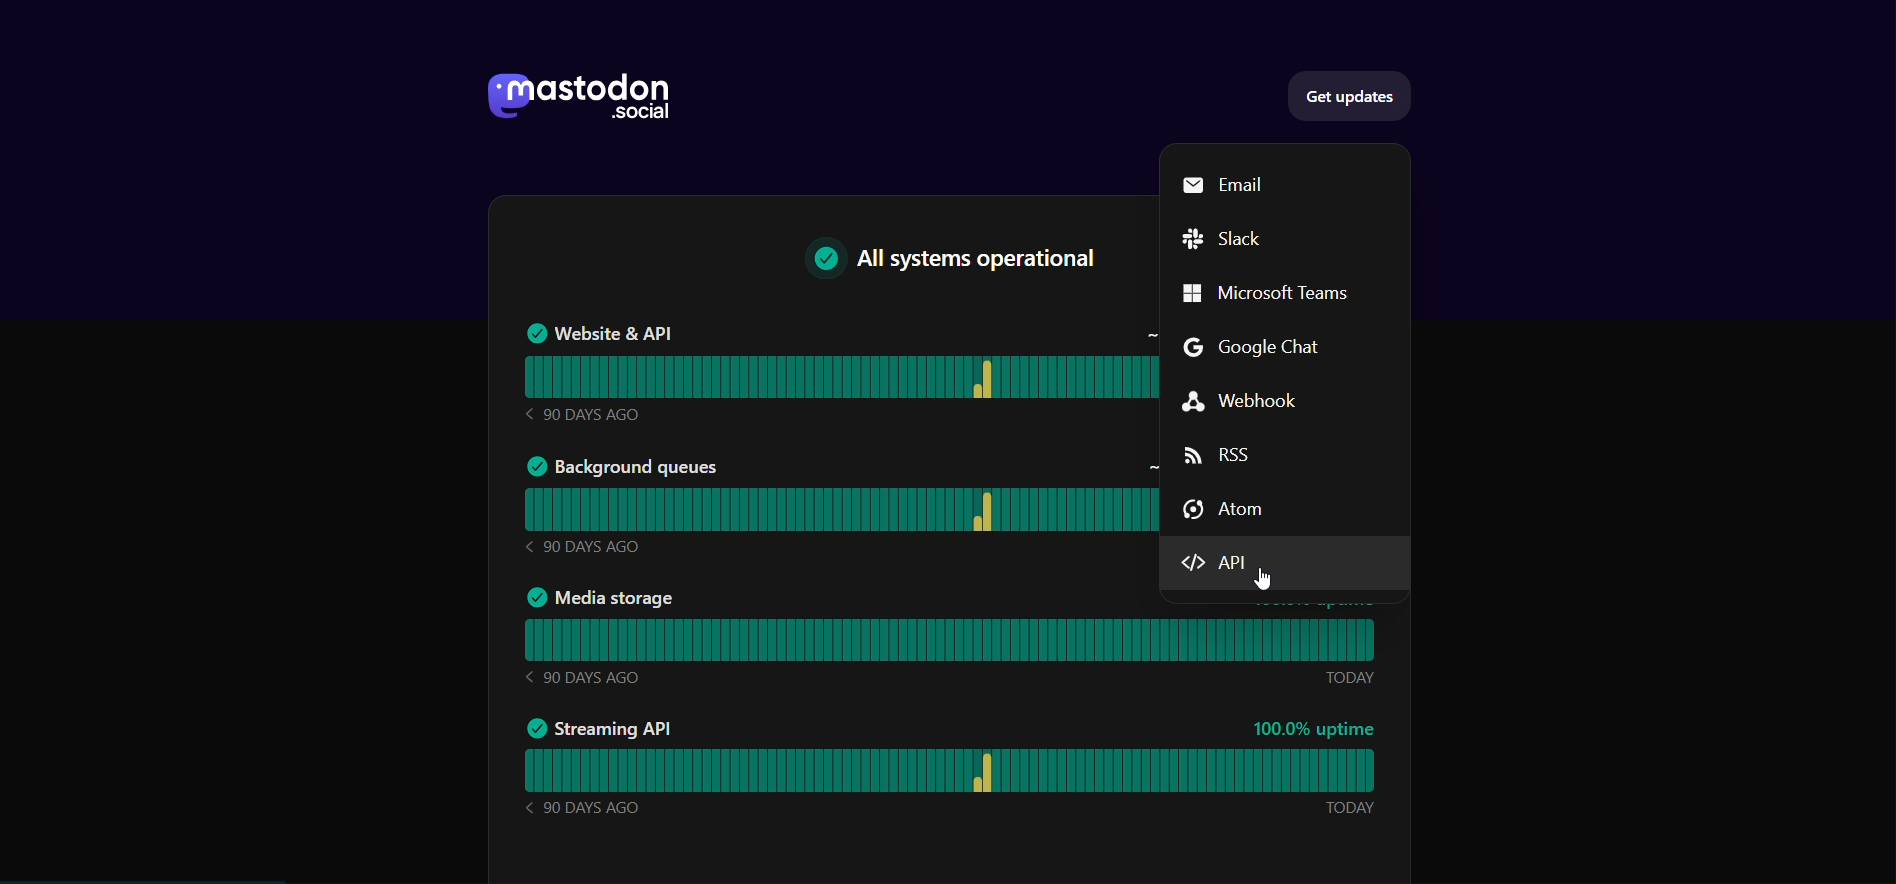  Describe the element at coordinates (951, 639) in the screenshot. I see `media storage status` at that location.